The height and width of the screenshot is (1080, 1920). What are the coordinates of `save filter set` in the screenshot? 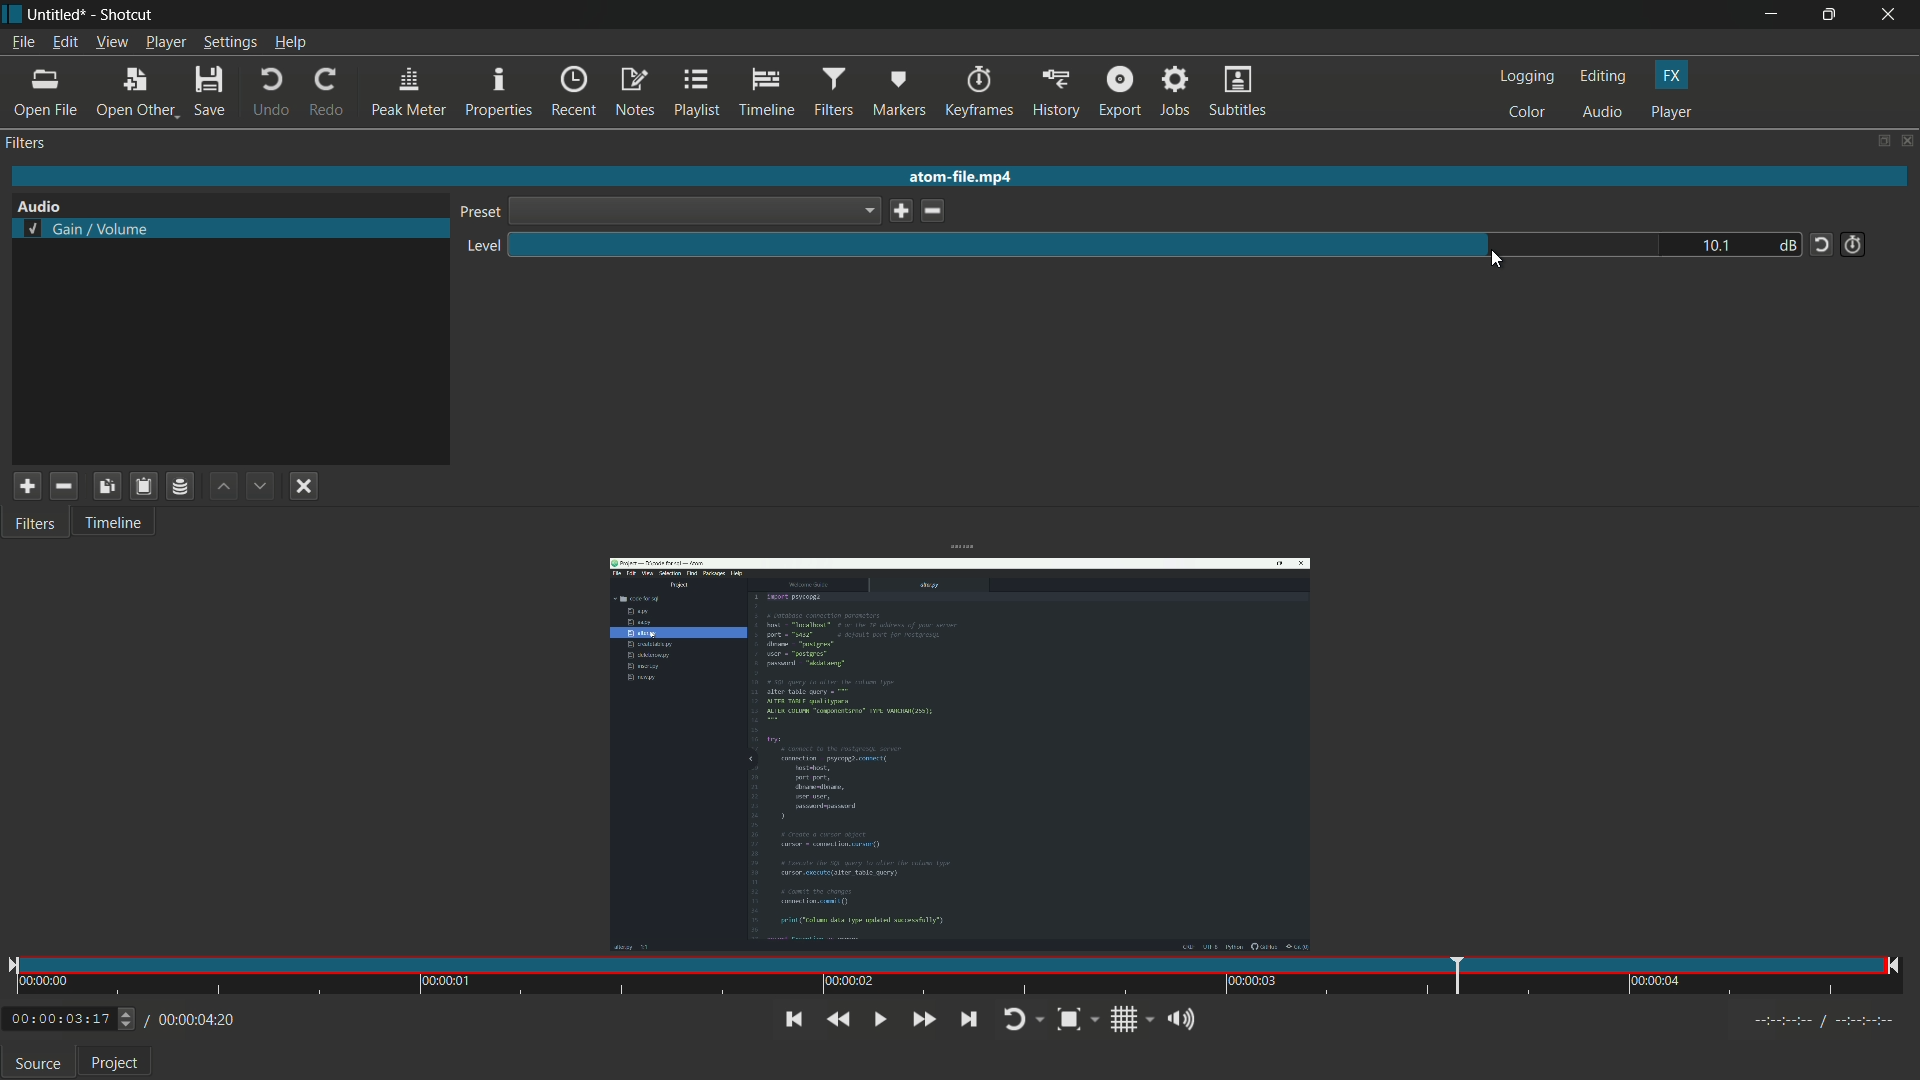 It's located at (182, 485).